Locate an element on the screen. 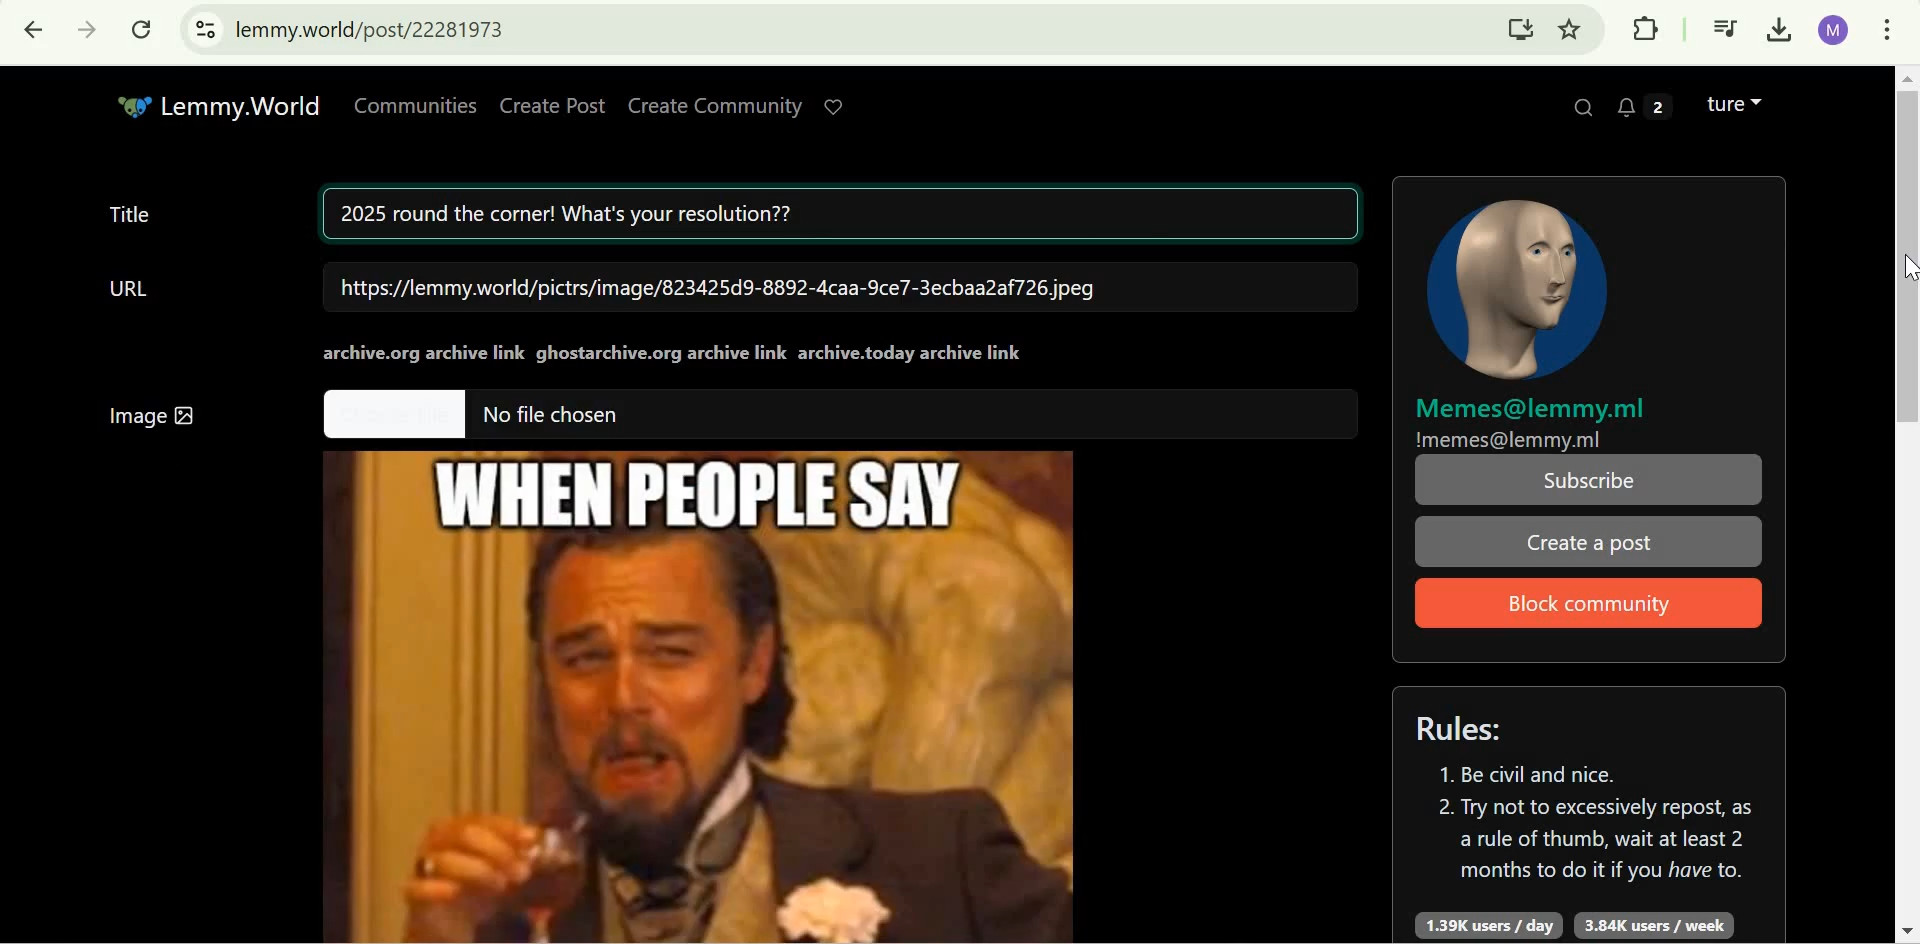 The height and width of the screenshot is (944, 1920). Scrollbar is located at coordinates (1900, 501).